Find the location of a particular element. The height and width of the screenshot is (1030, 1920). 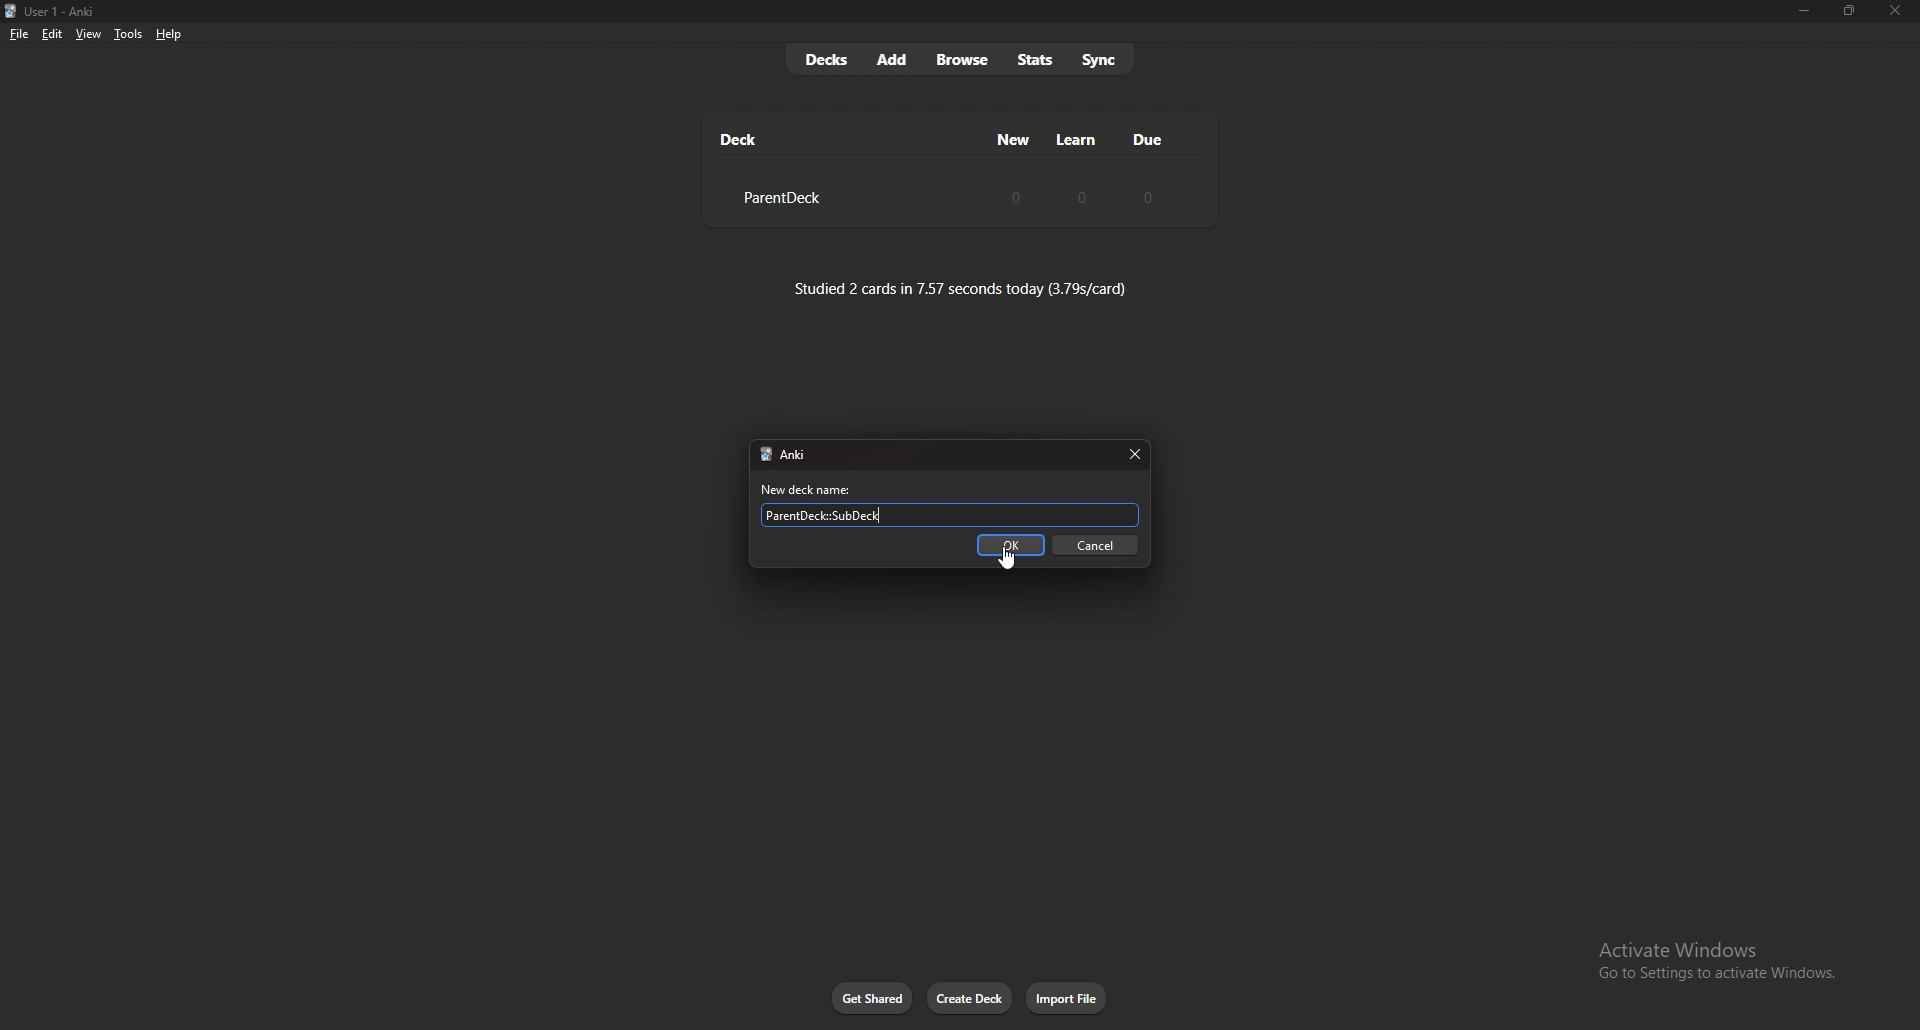

0 is located at coordinates (1083, 196).